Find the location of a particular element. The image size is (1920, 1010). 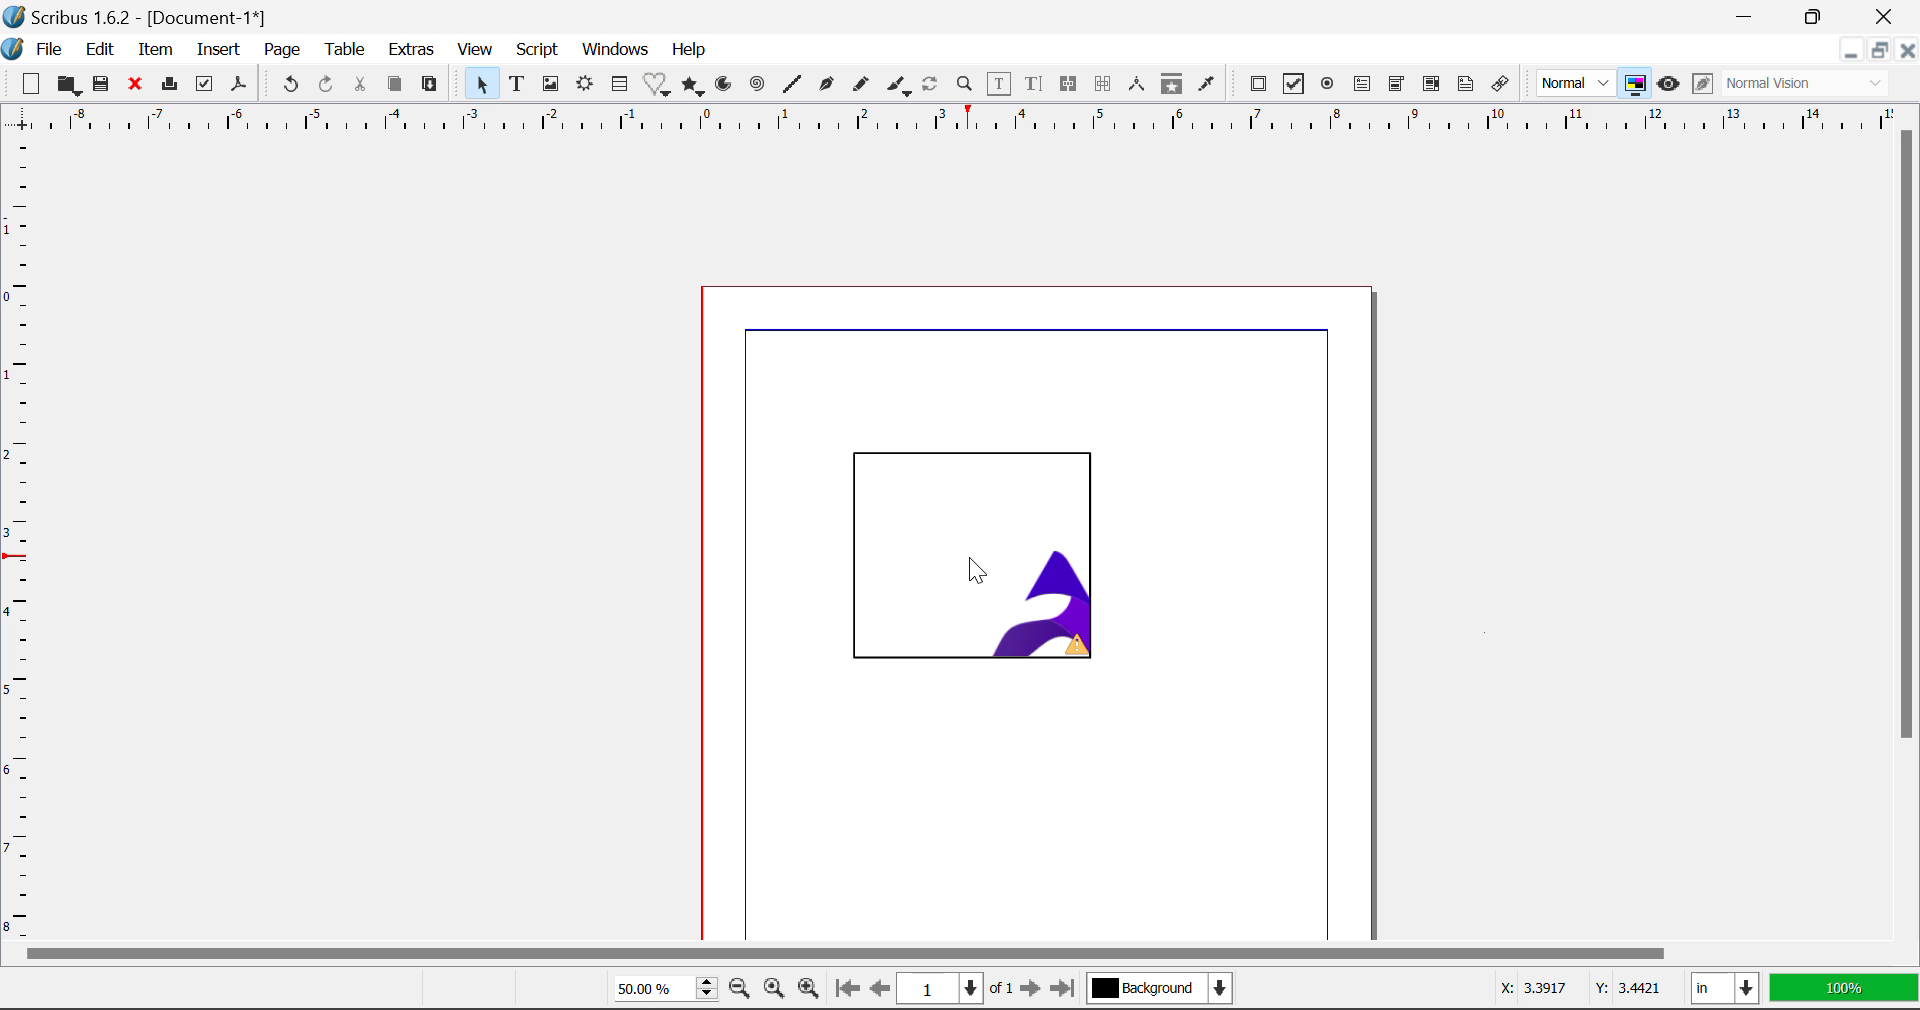

Eyedropper is located at coordinates (1208, 86).